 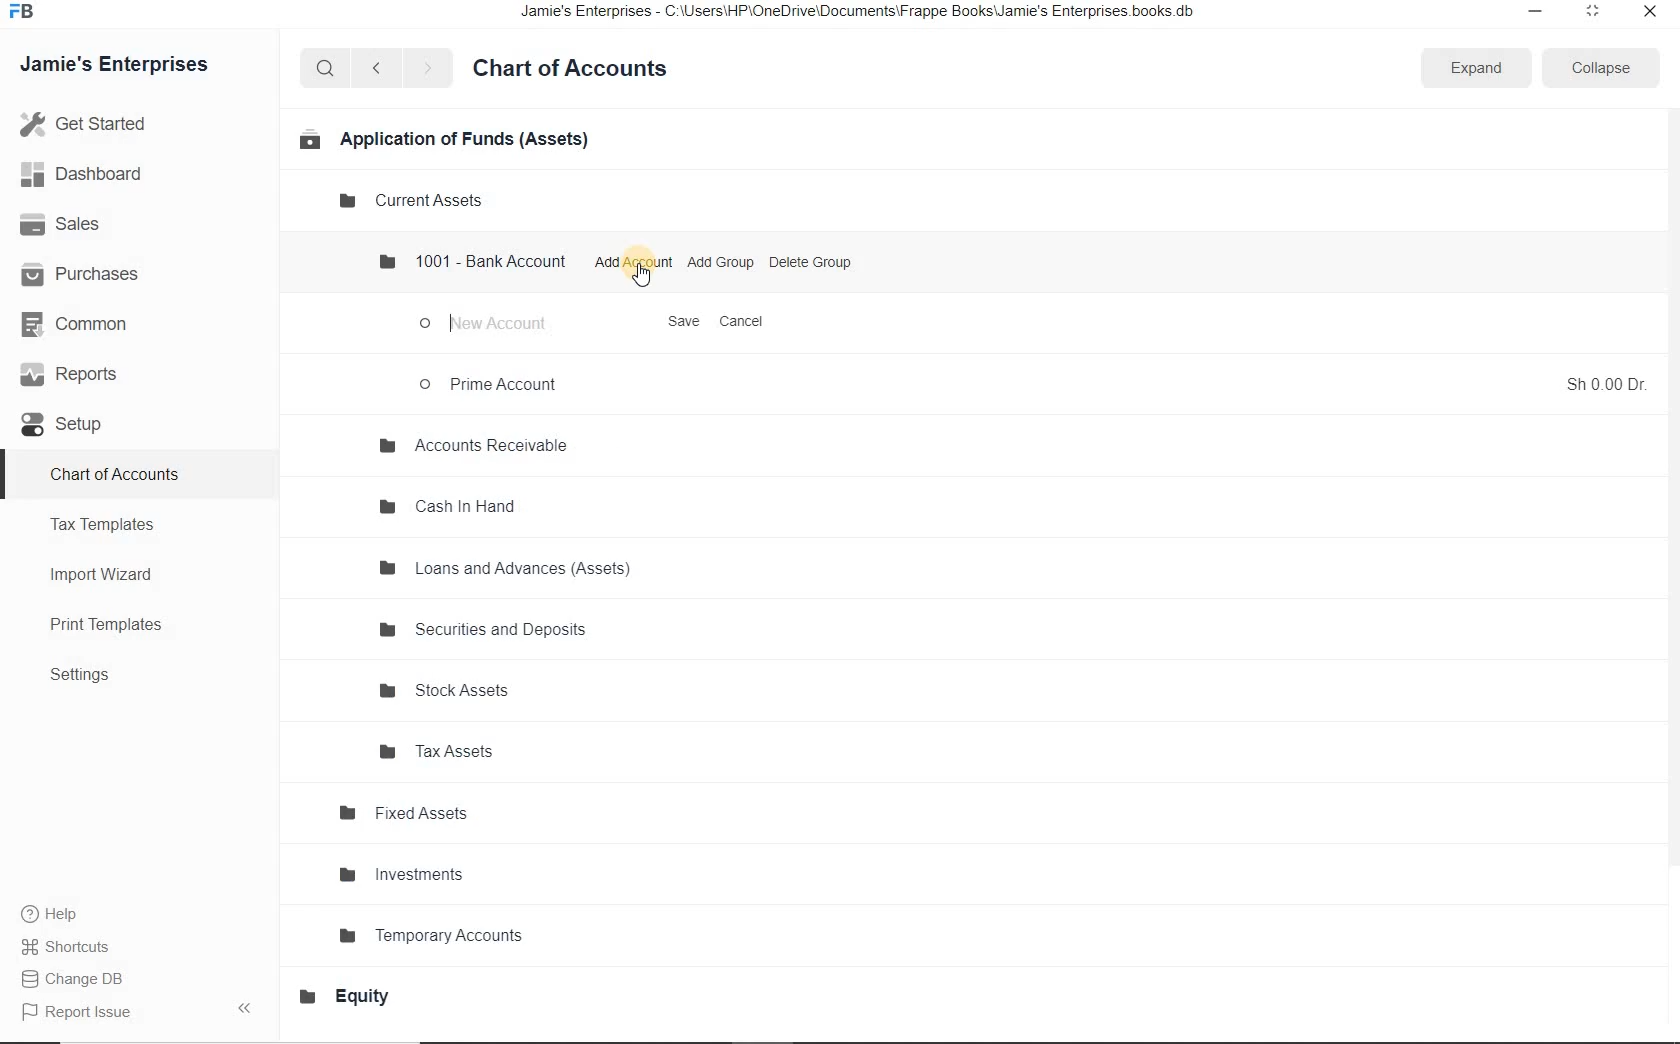 What do you see at coordinates (578, 69) in the screenshot?
I see `Chart of Accounts` at bounding box center [578, 69].